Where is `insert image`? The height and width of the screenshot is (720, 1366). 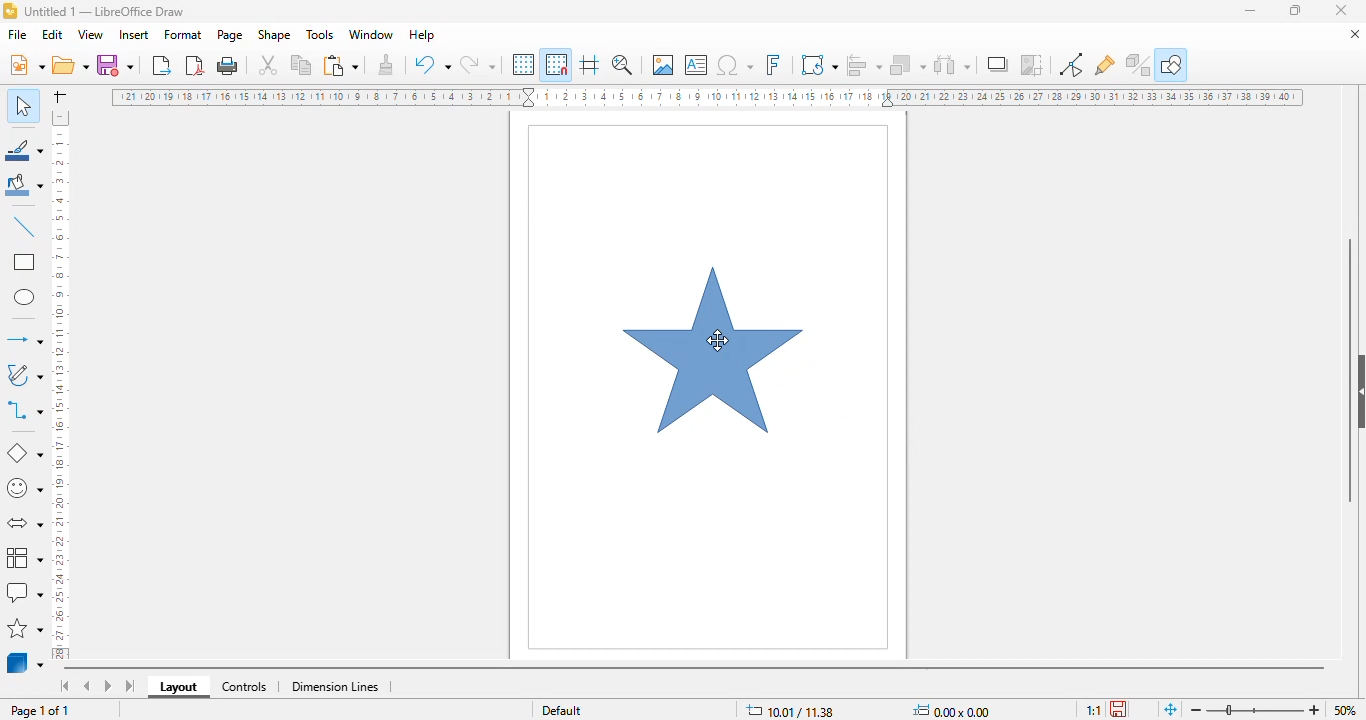 insert image is located at coordinates (663, 64).